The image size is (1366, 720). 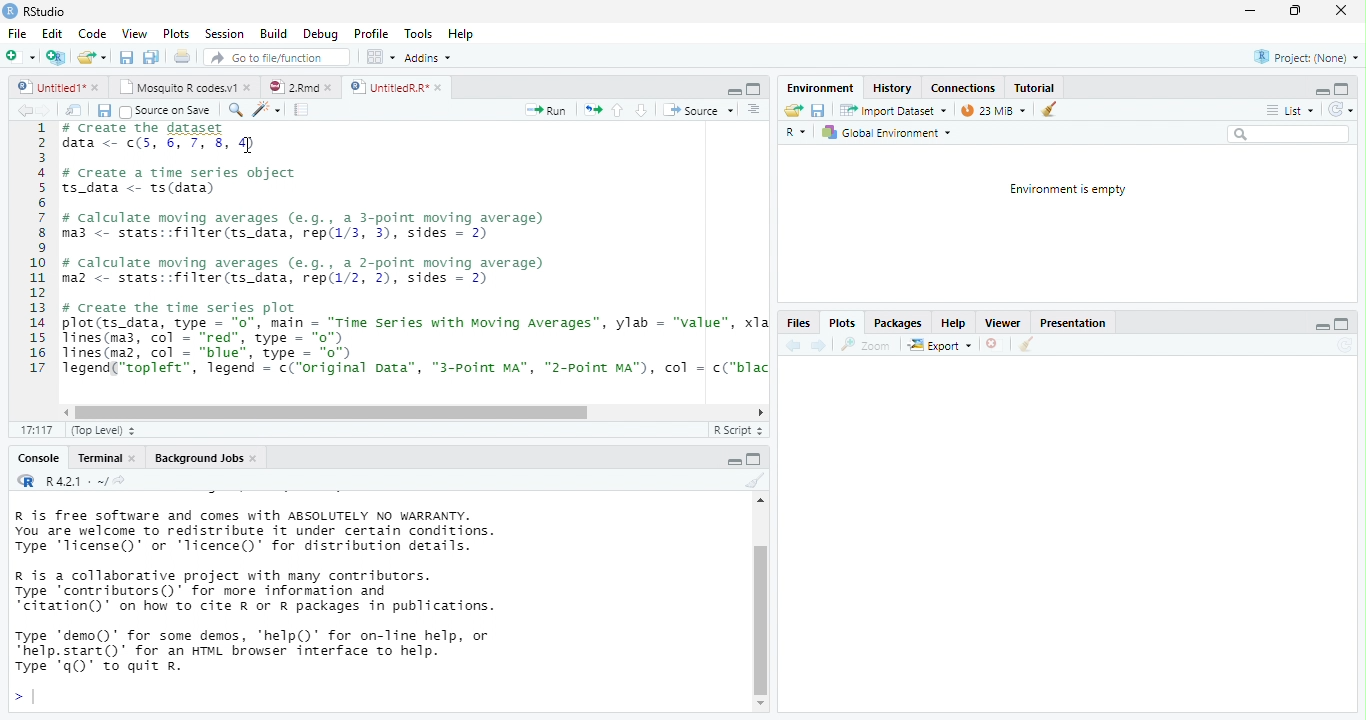 I want to click on clear, so click(x=1025, y=346).